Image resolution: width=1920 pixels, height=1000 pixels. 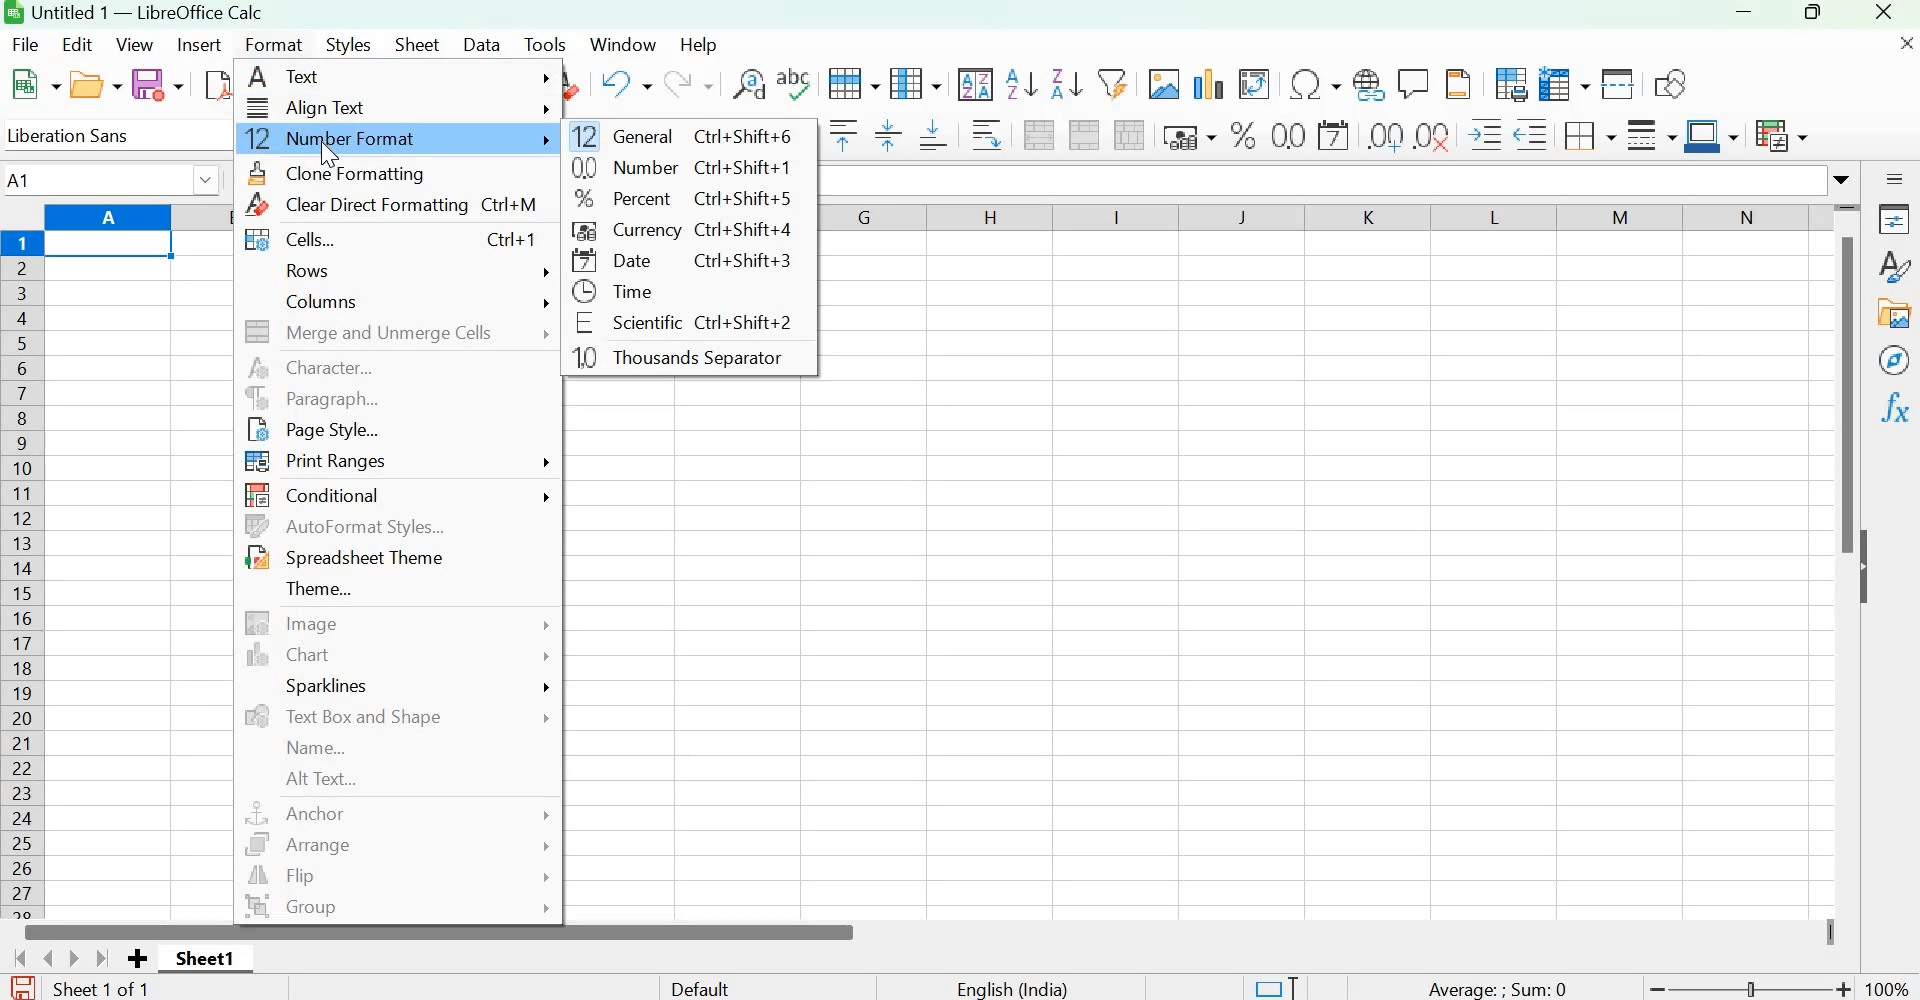 I want to click on Theme, so click(x=325, y=586).